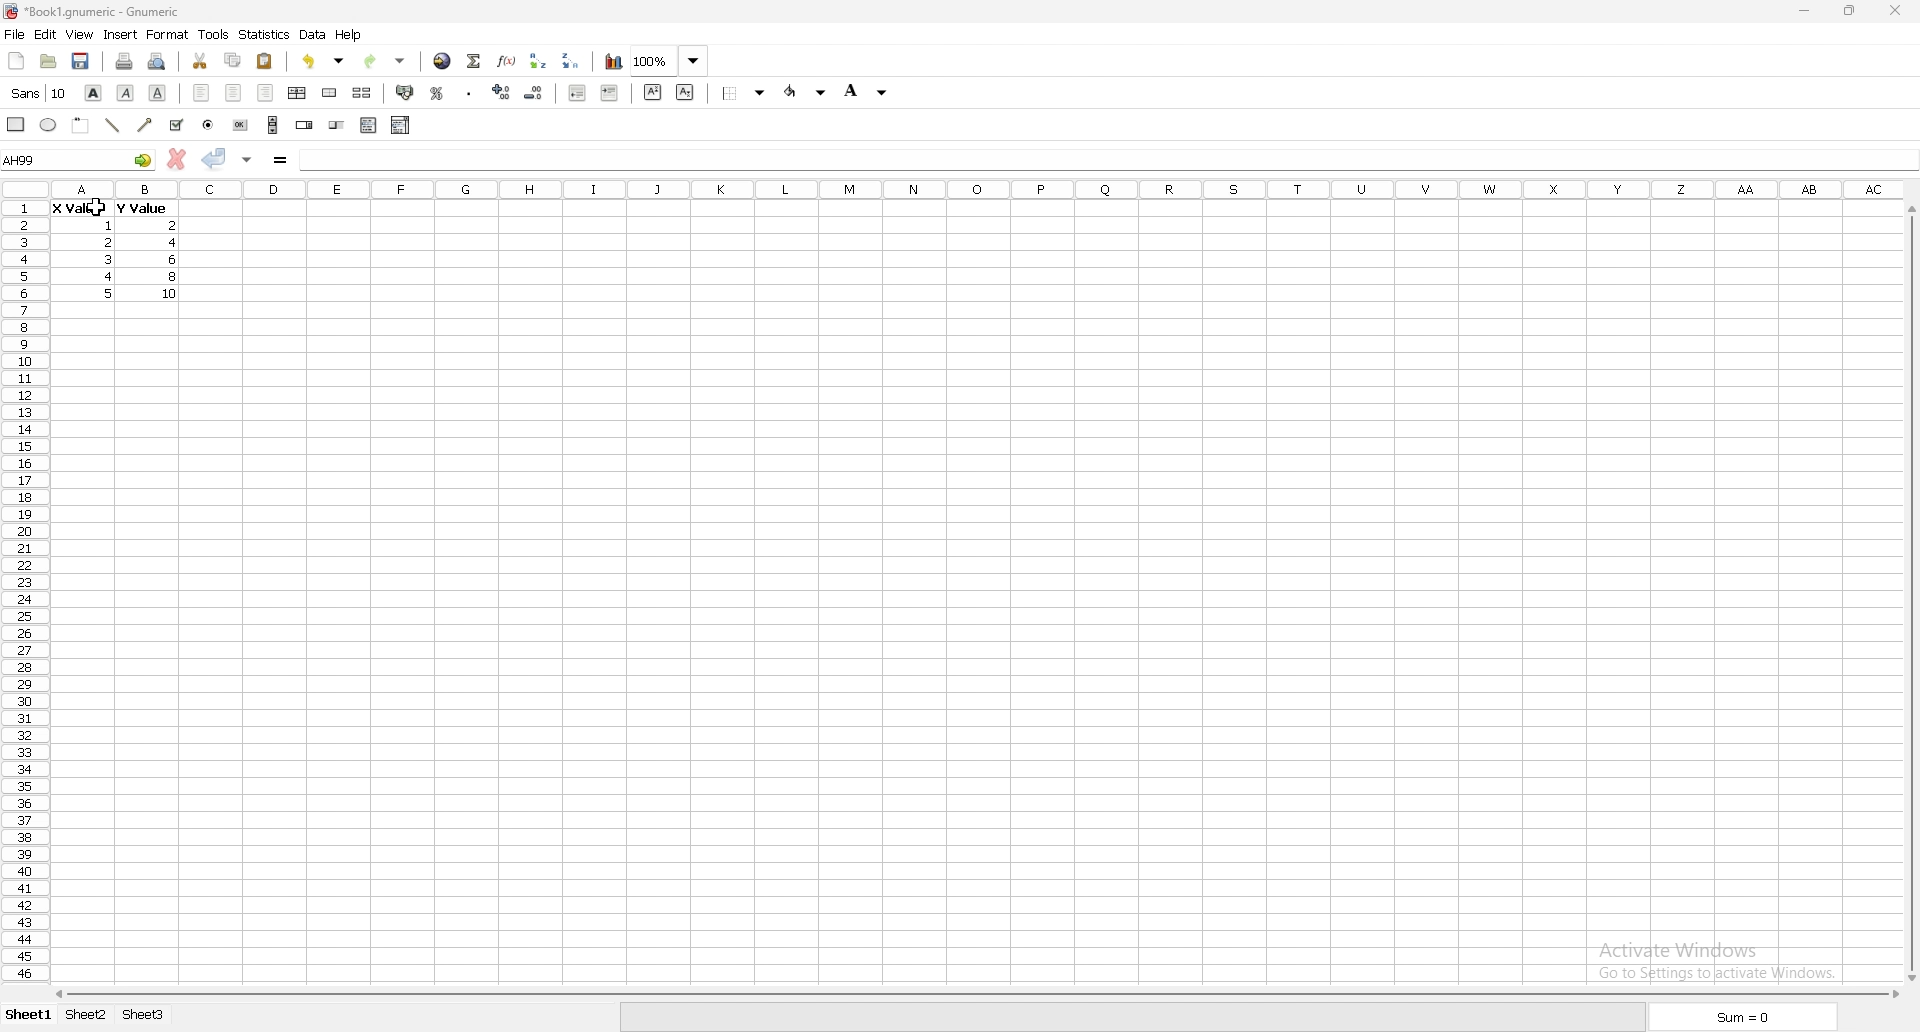 Image resolution: width=1920 pixels, height=1032 pixels. What do you see at coordinates (111, 276) in the screenshot?
I see `value` at bounding box center [111, 276].